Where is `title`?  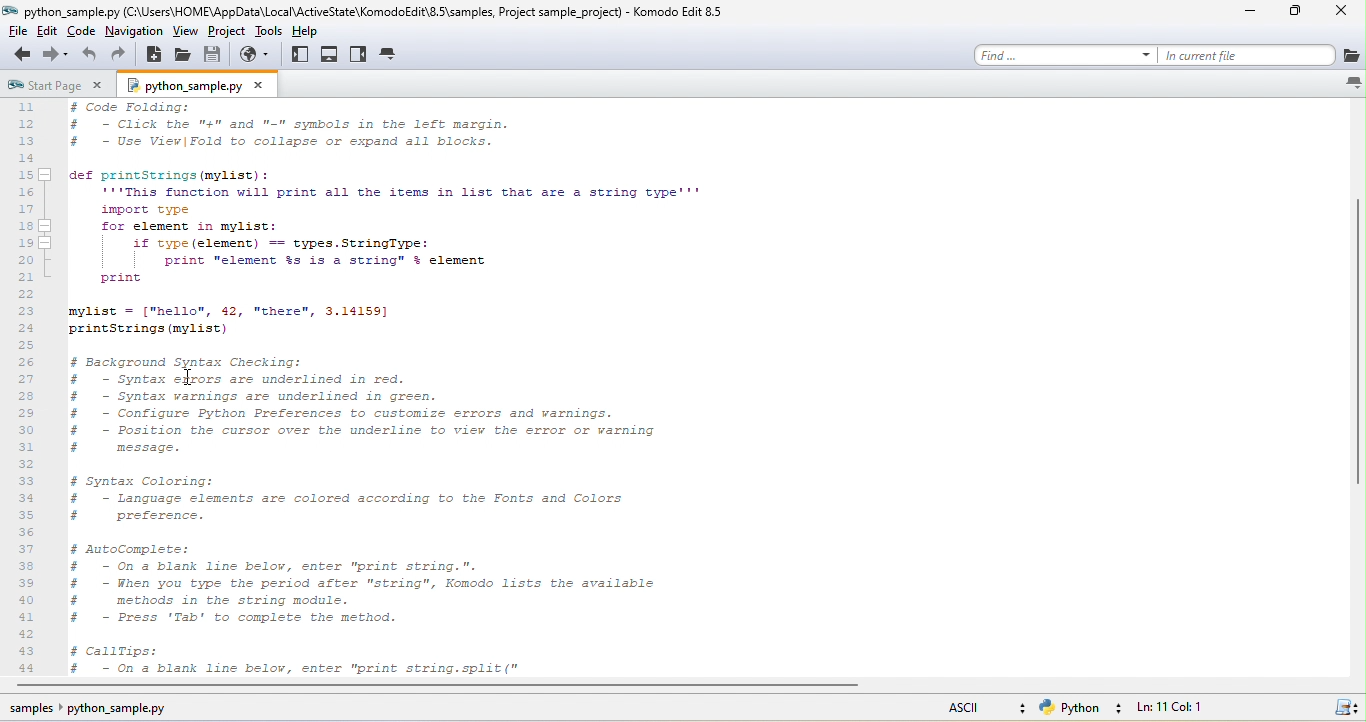
title is located at coordinates (368, 10).